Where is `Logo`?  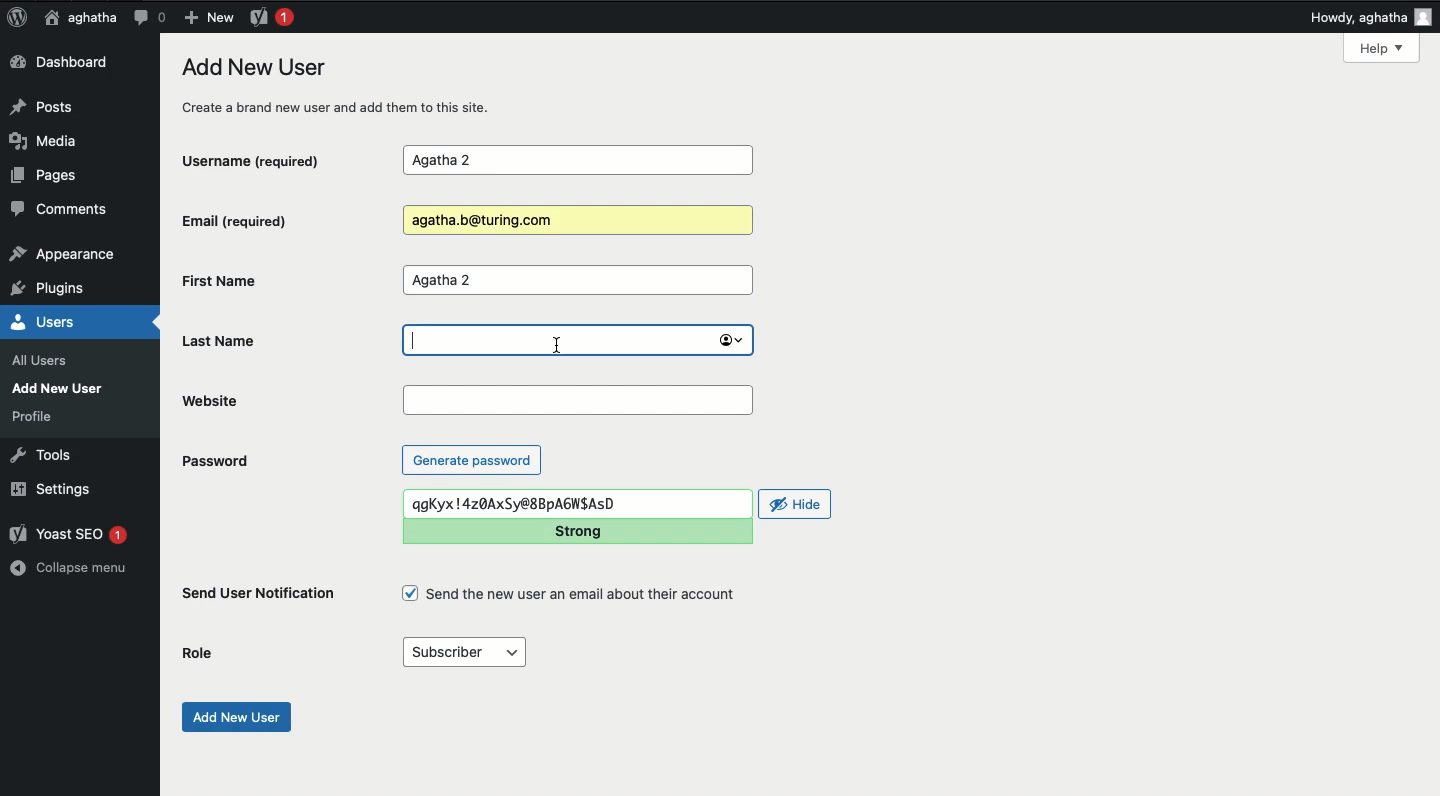 Logo is located at coordinates (17, 18).